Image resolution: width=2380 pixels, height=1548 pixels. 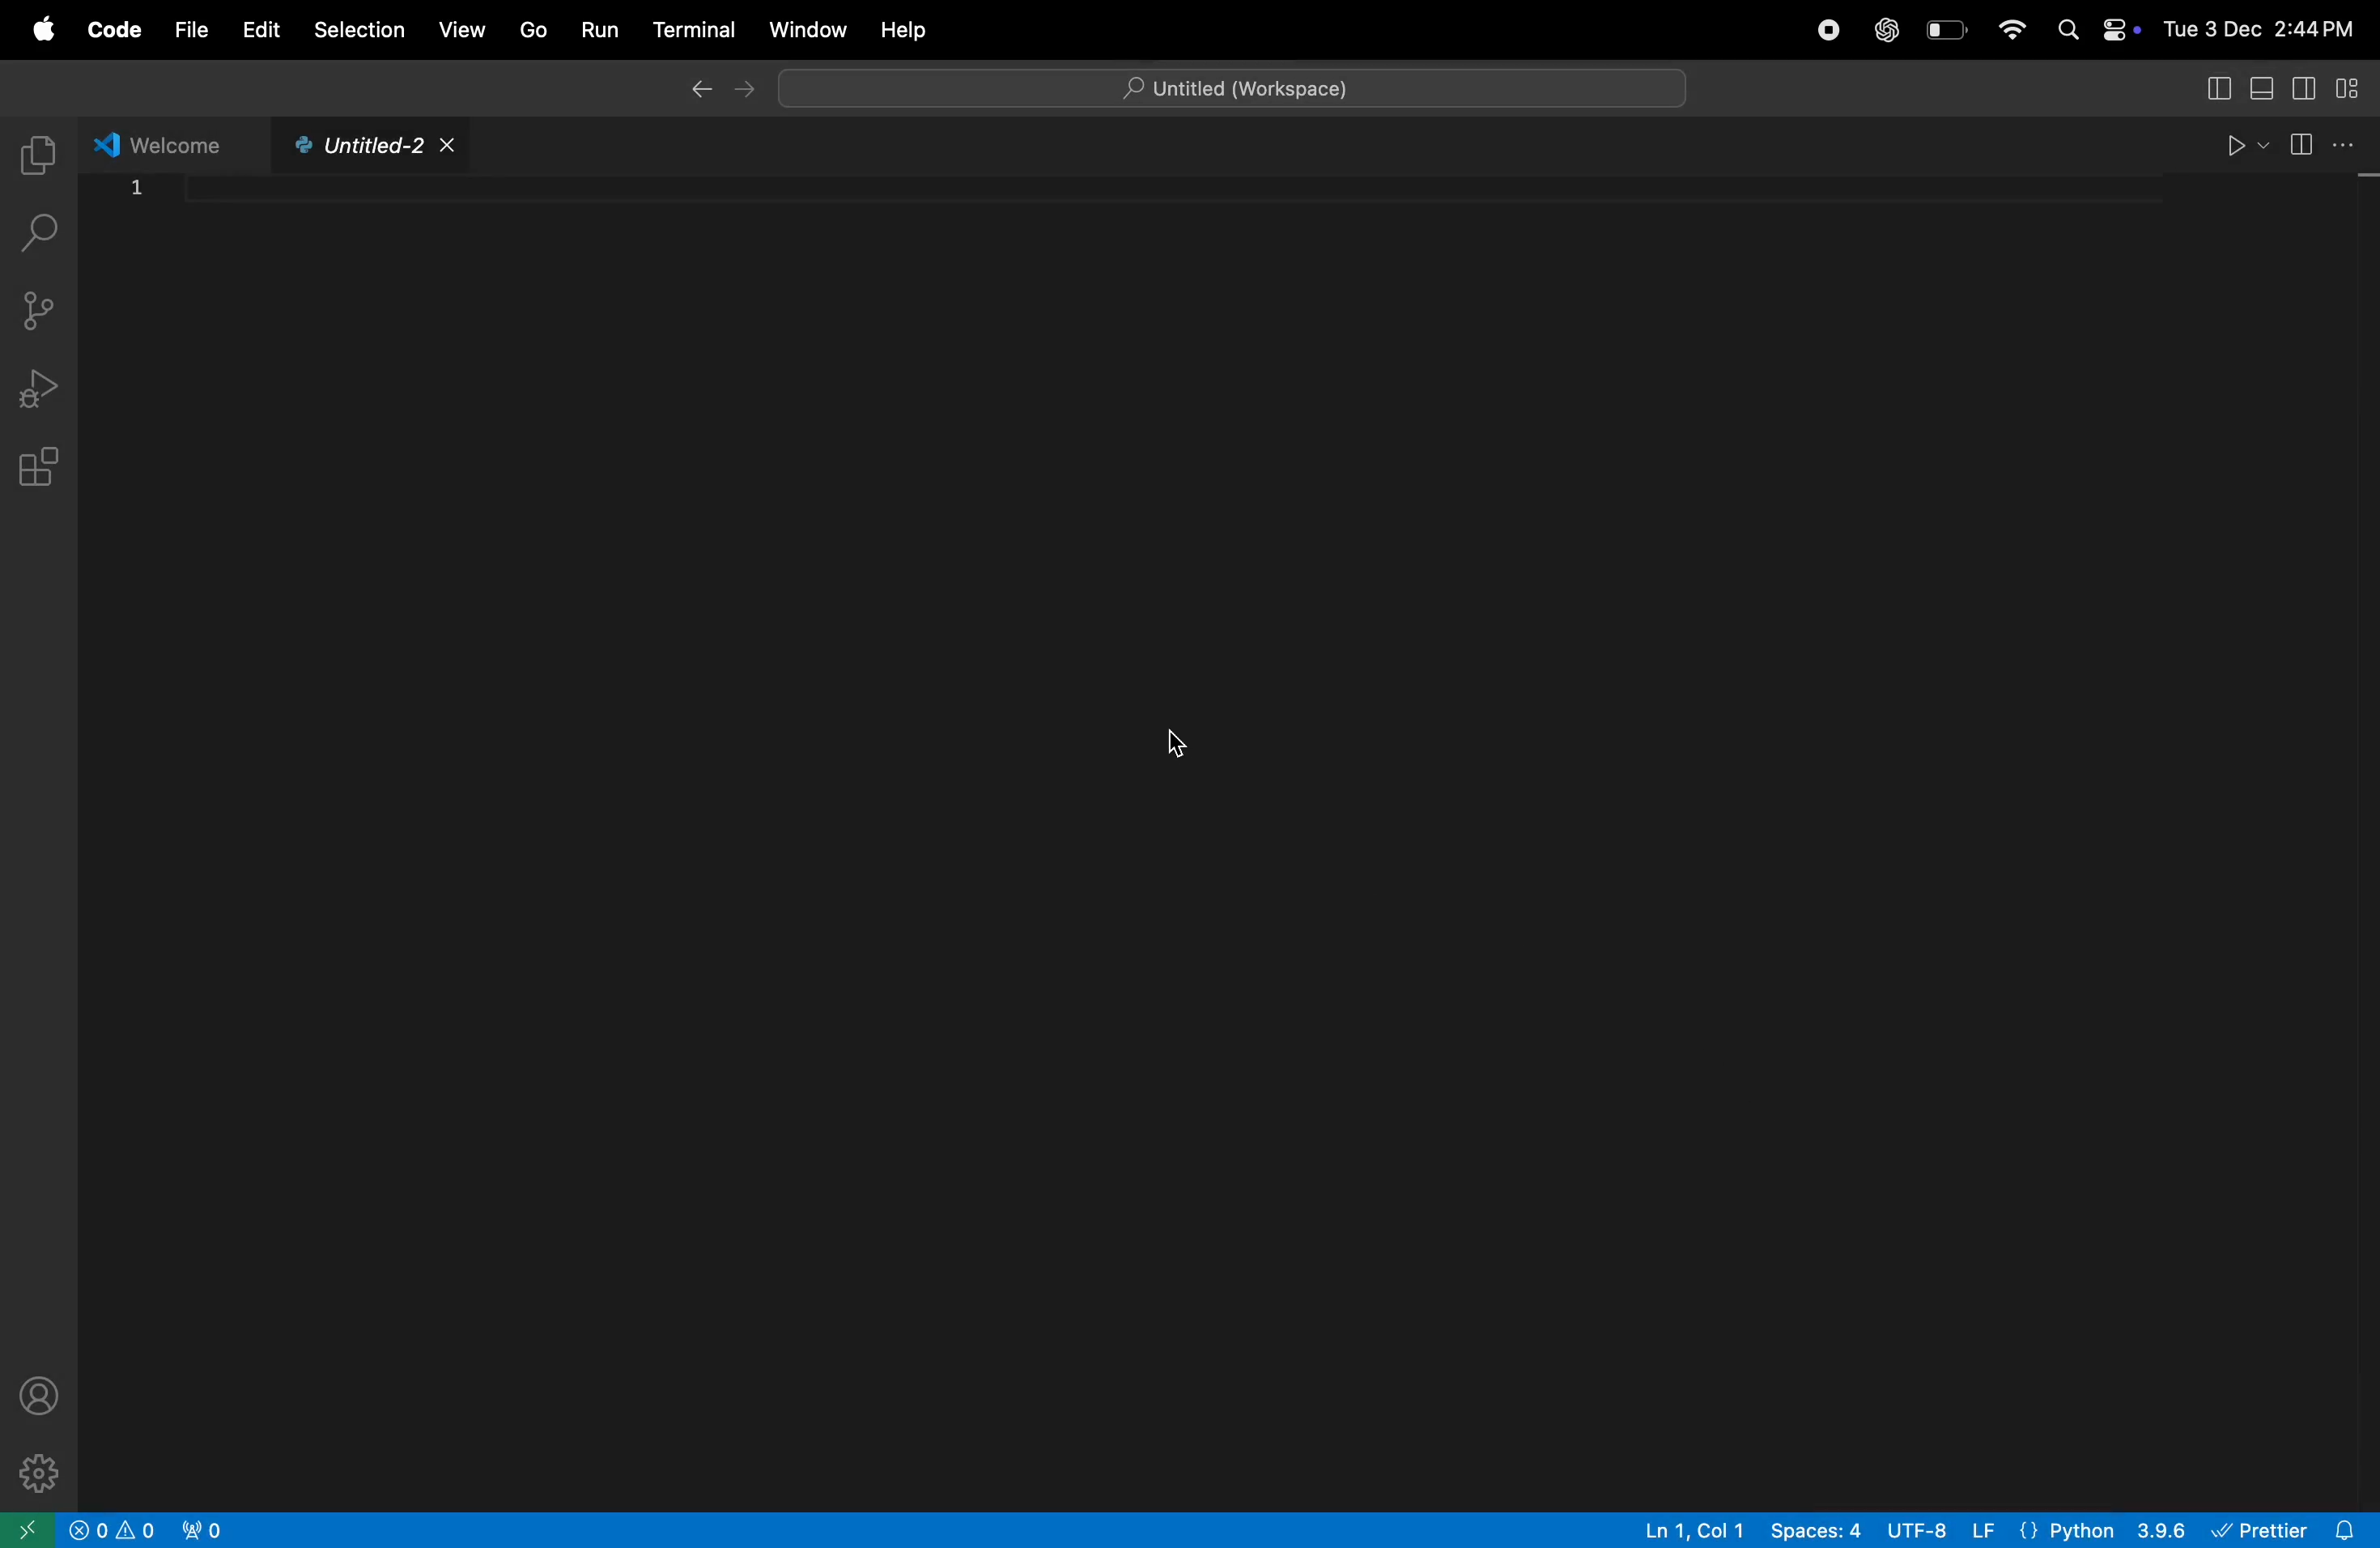 What do you see at coordinates (138, 185) in the screenshot?
I see `1` at bounding box center [138, 185].